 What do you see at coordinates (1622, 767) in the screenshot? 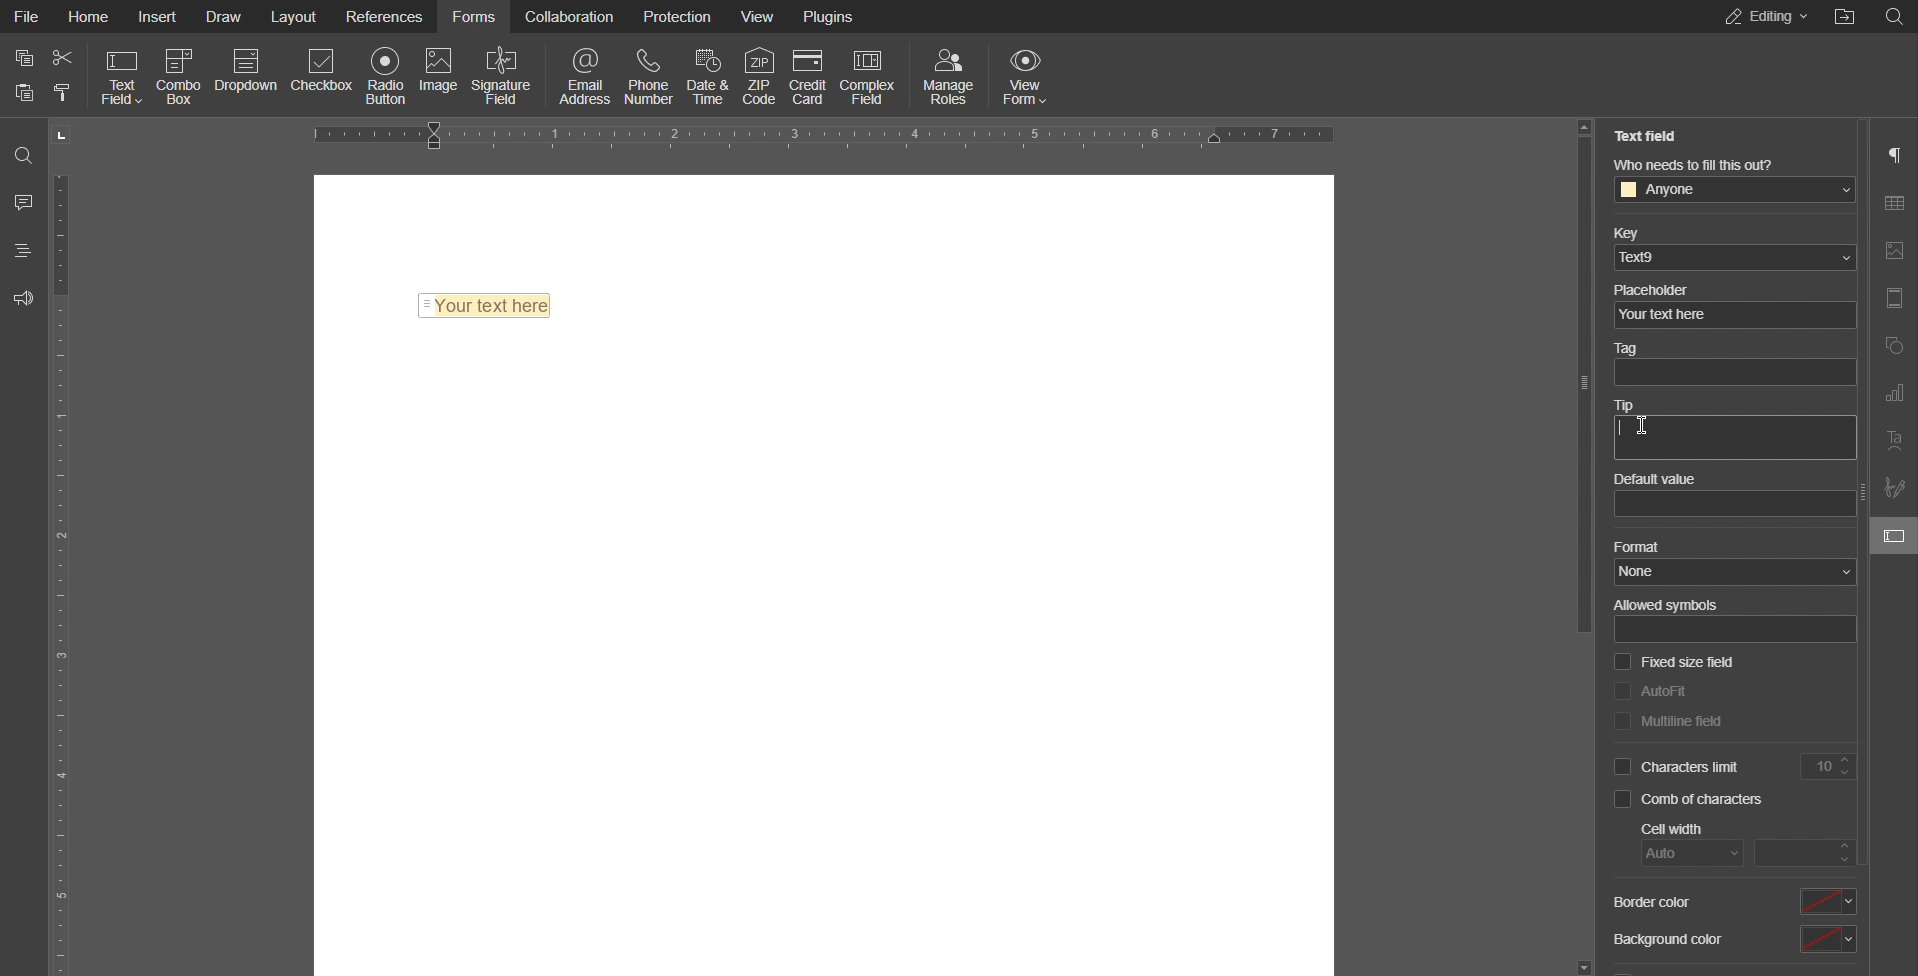
I see `checkbox` at bounding box center [1622, 767].